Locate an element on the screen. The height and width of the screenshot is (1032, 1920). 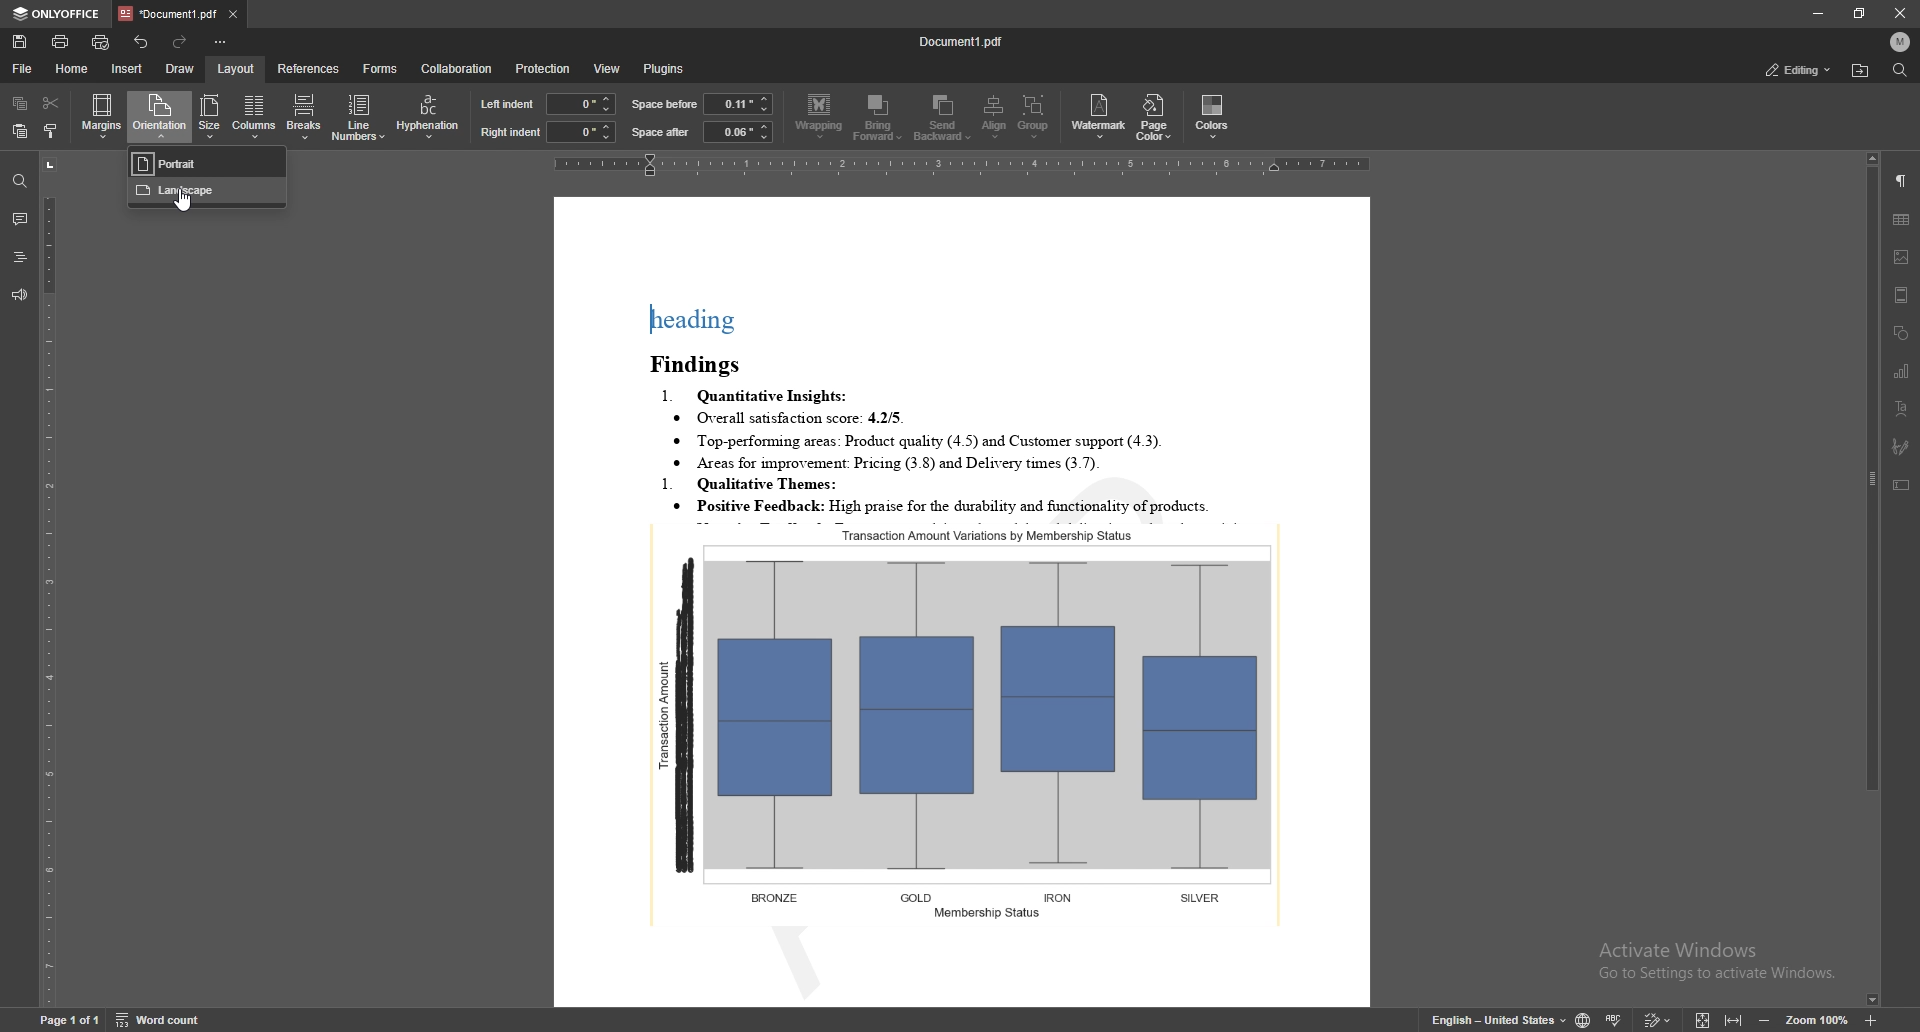
plugins is located at coordinates (669, 69).